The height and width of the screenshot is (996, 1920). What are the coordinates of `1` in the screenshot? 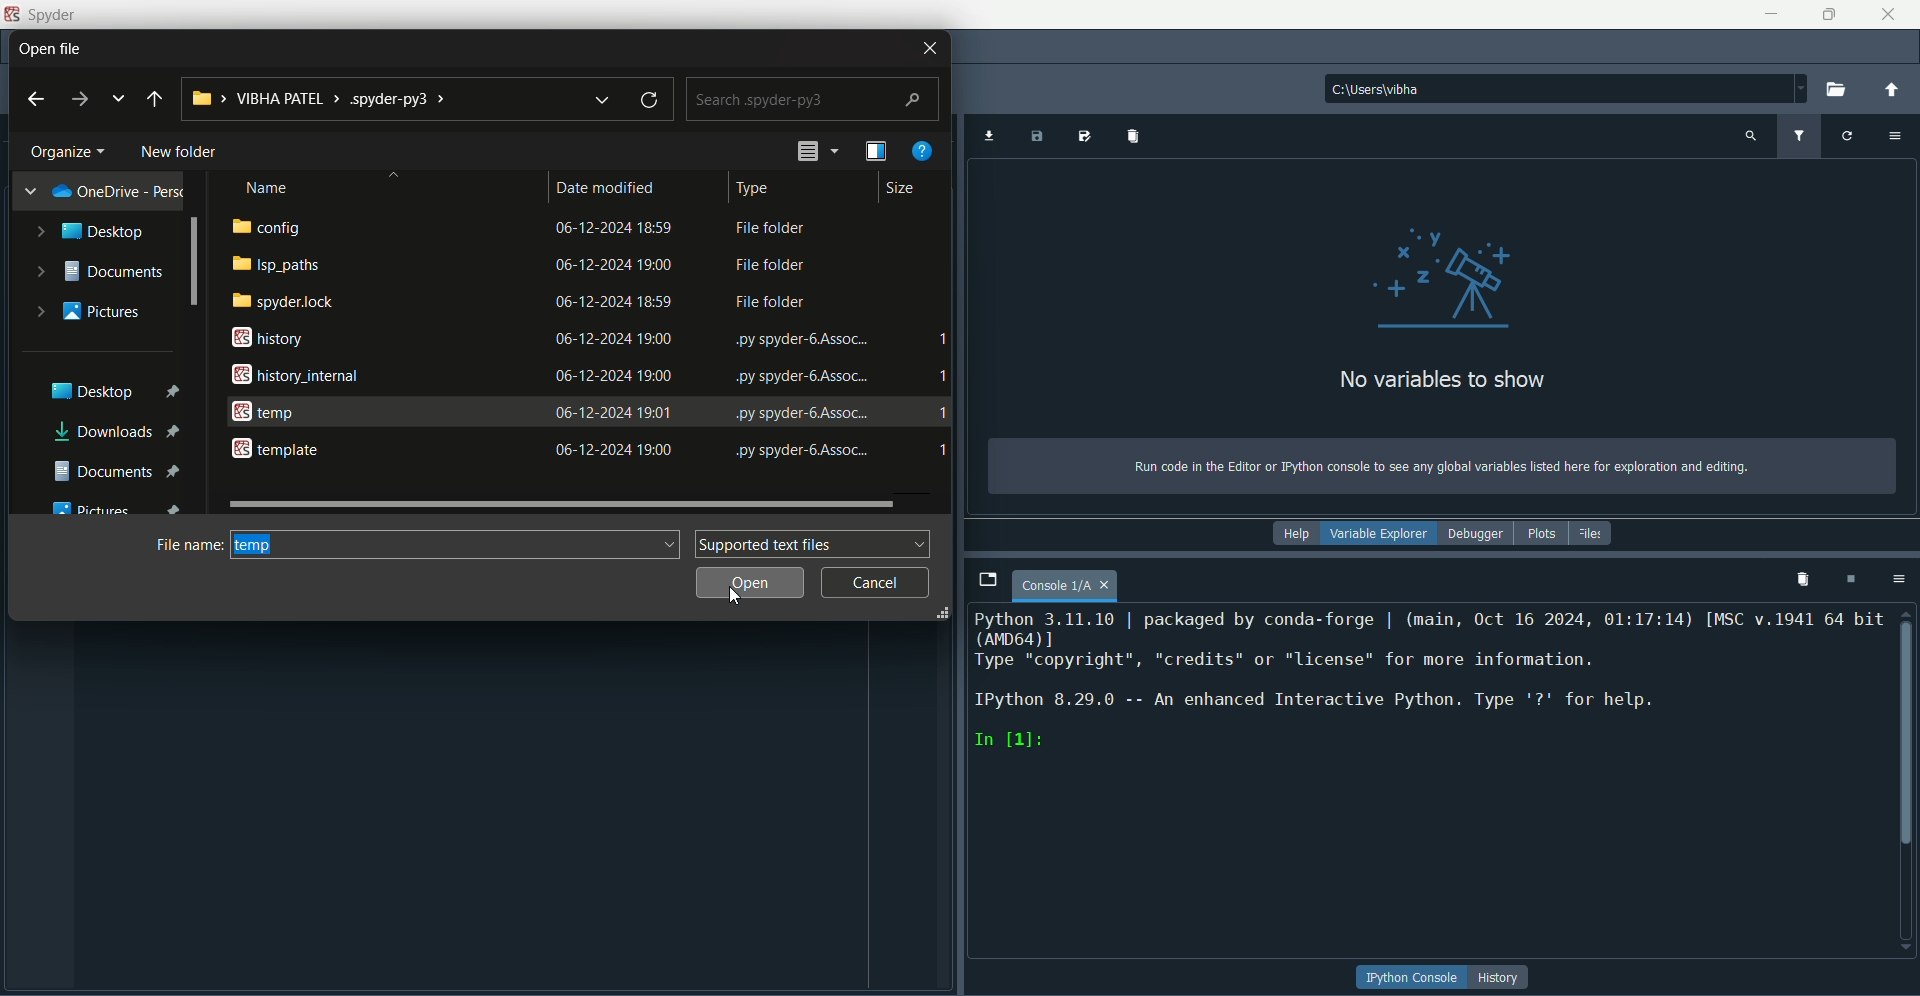 It's located at (944, 412).